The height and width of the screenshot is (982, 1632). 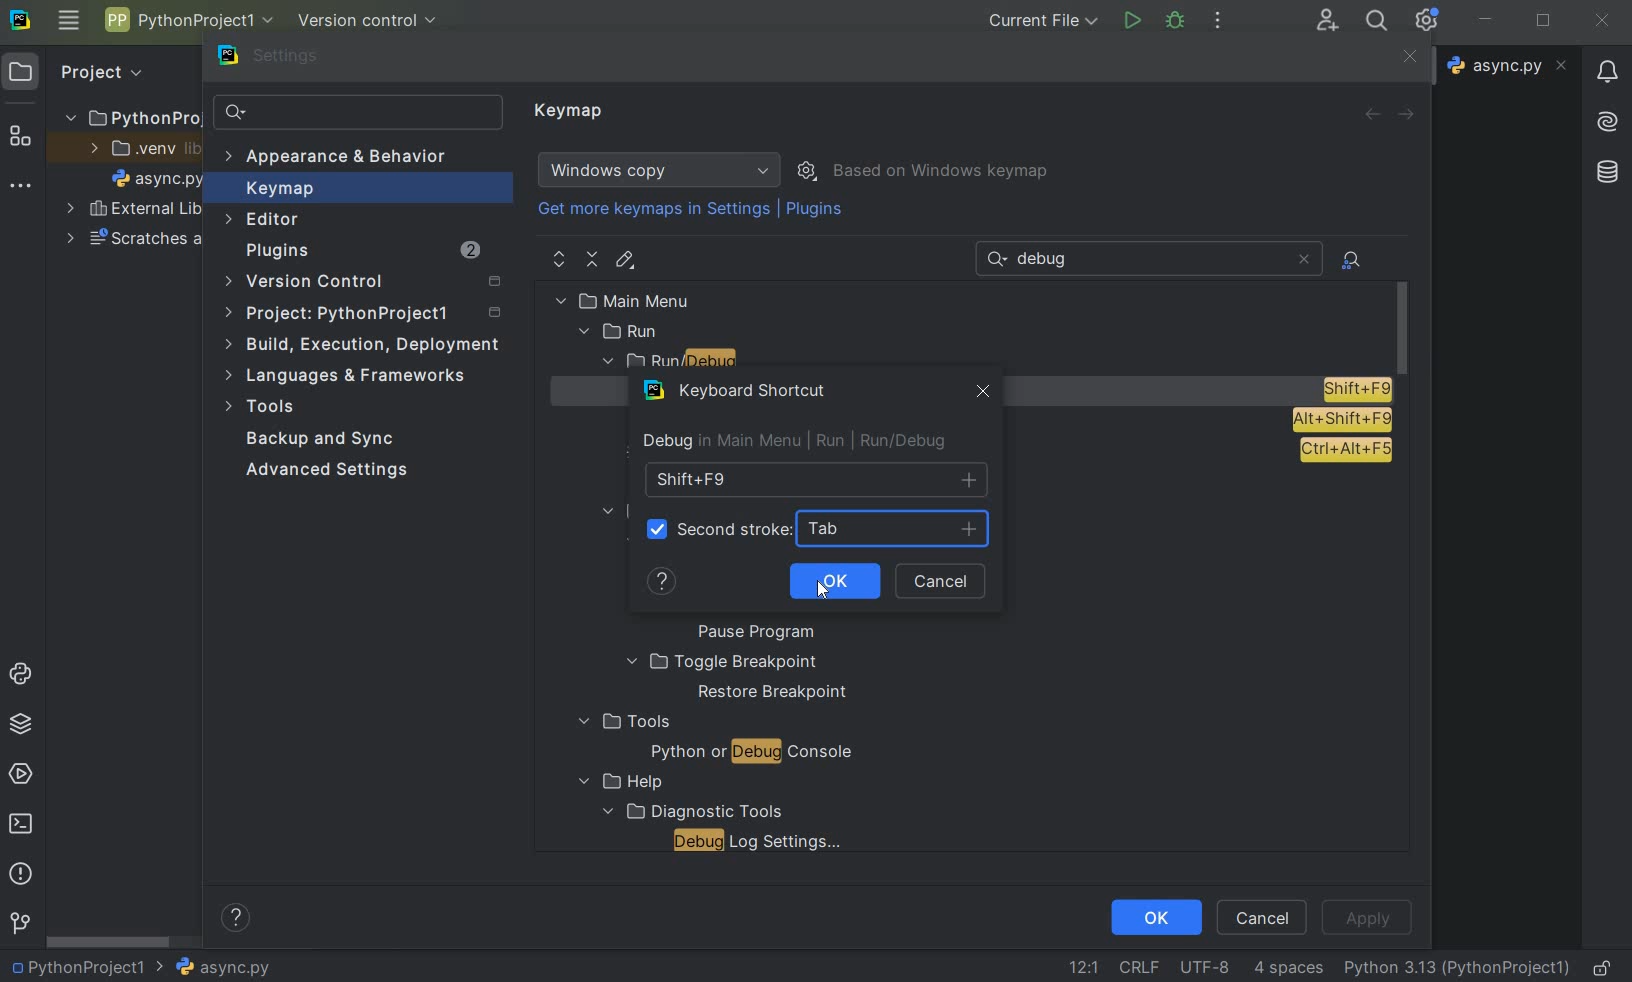 I want to click on file actions by shortcuts, so click(x=1353, y=260).